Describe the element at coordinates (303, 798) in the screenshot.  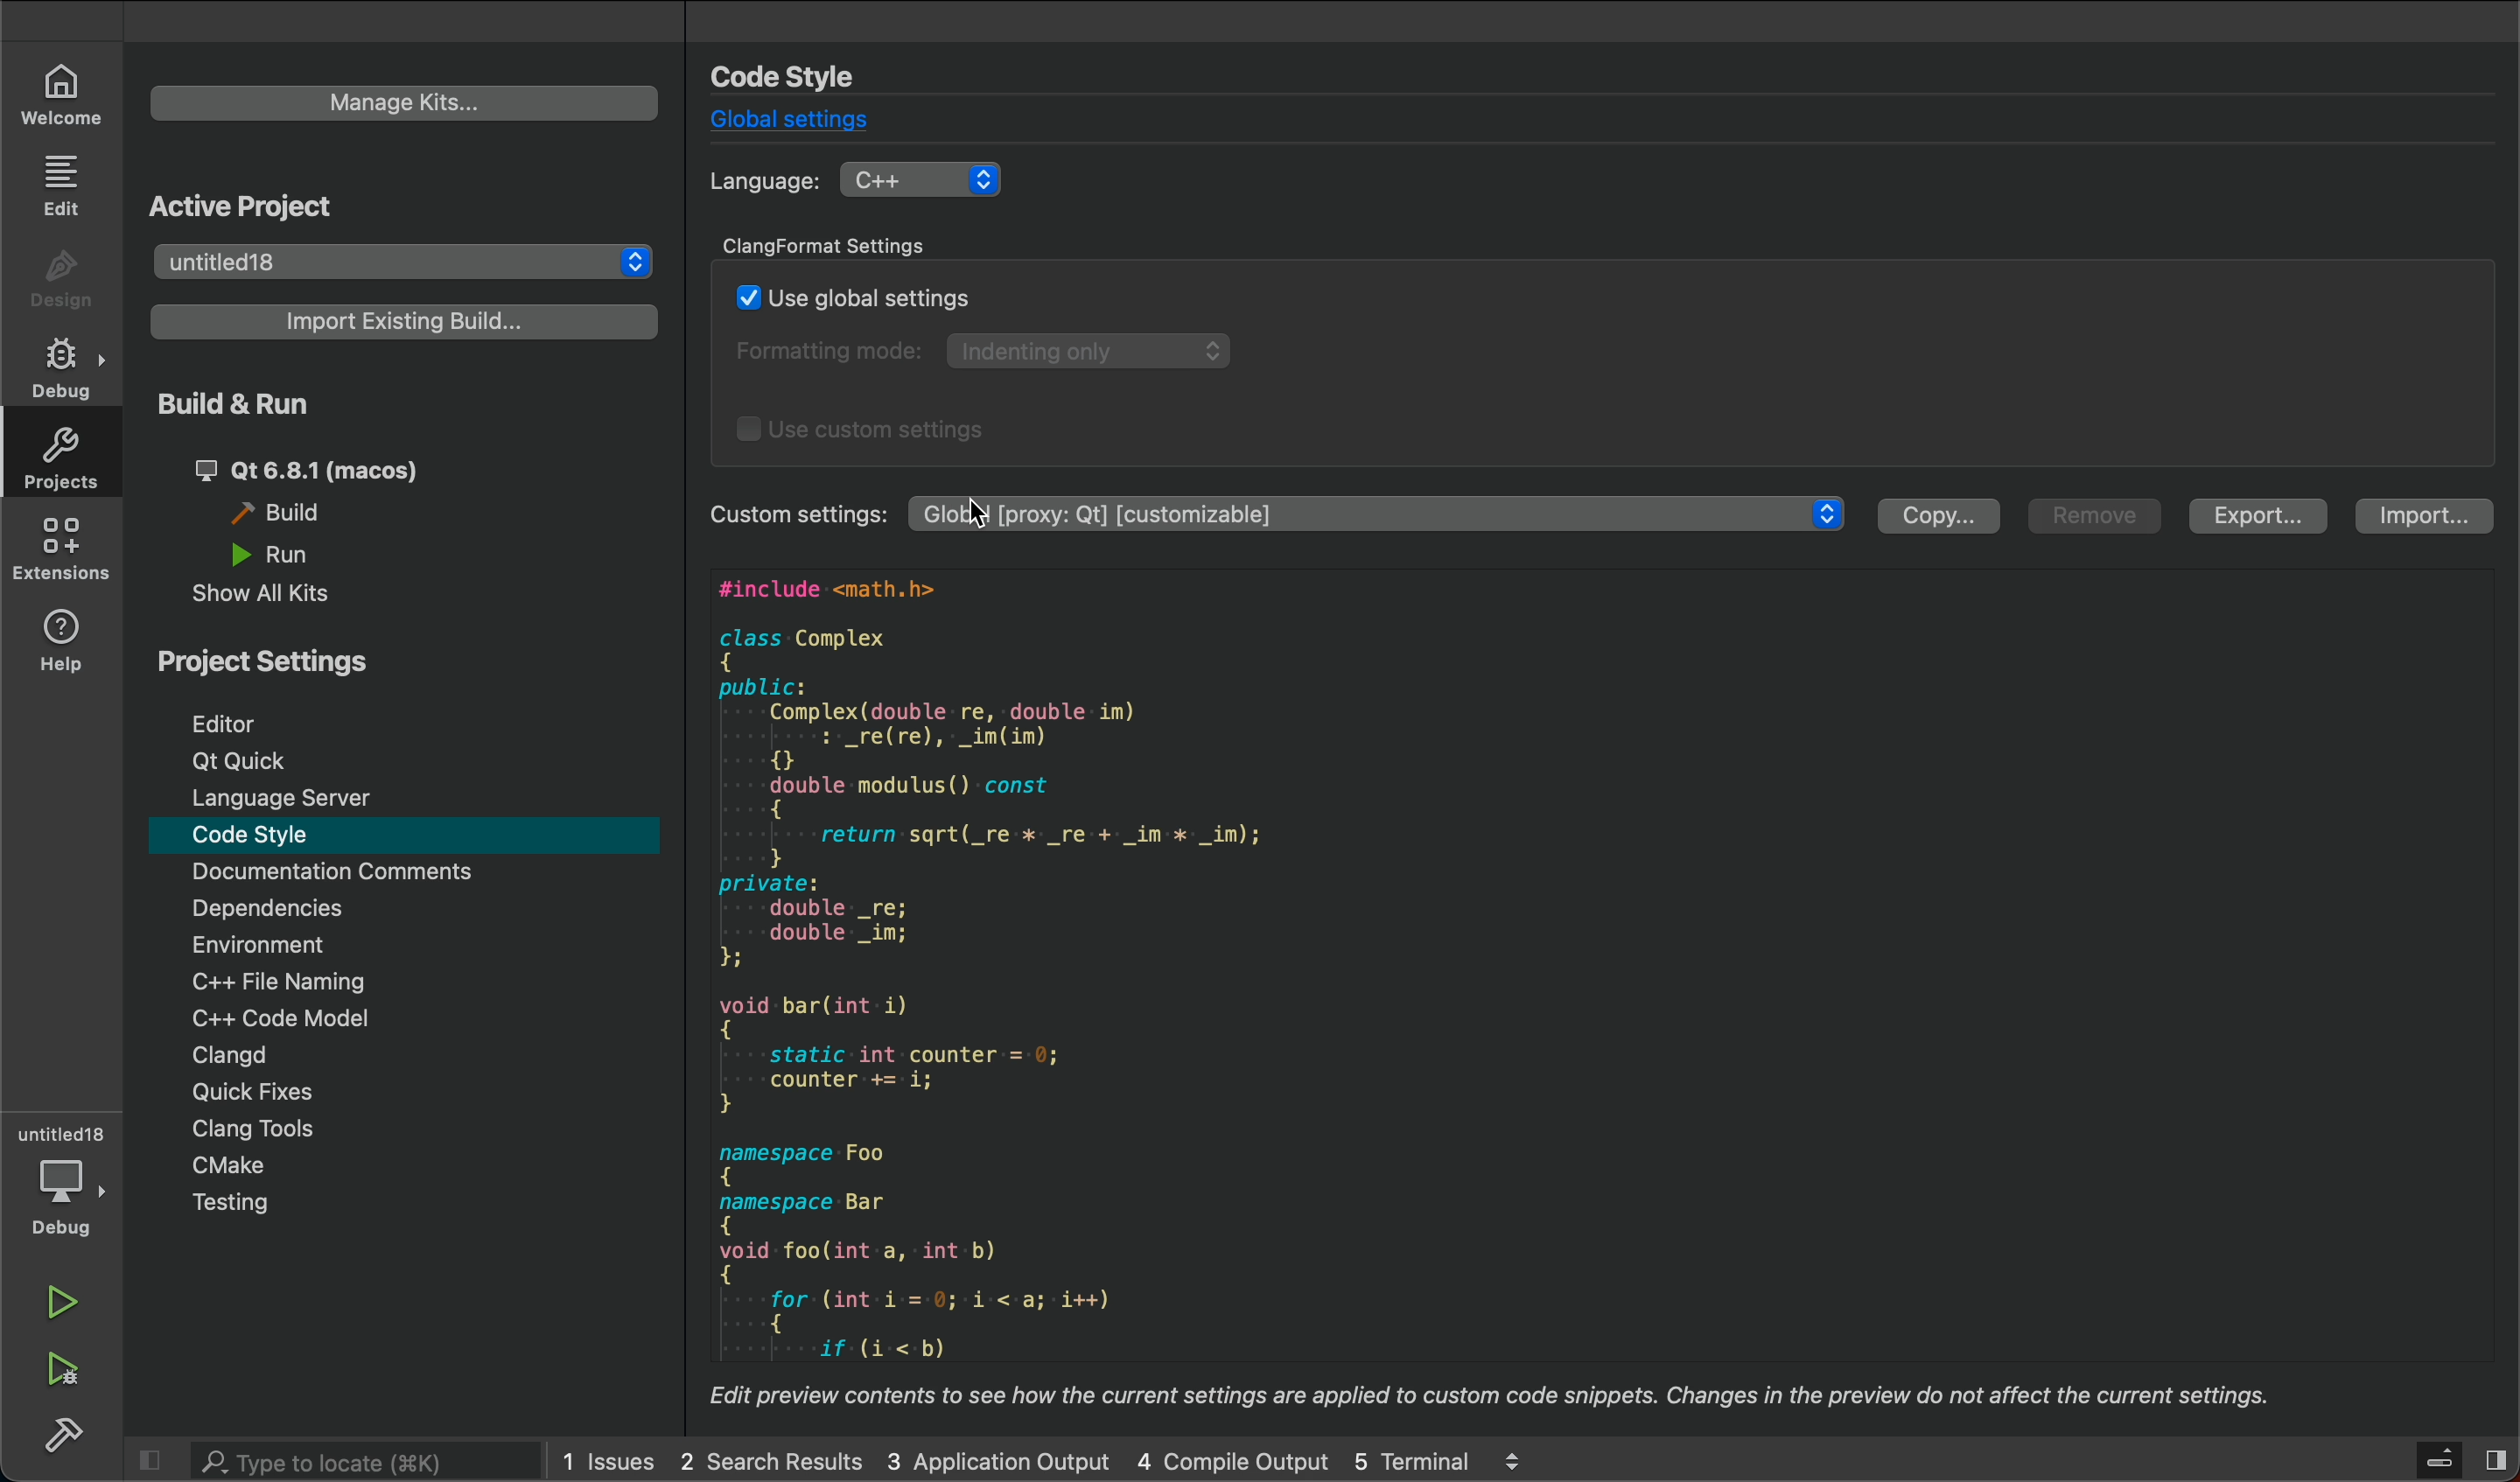
I see `language` at that location.